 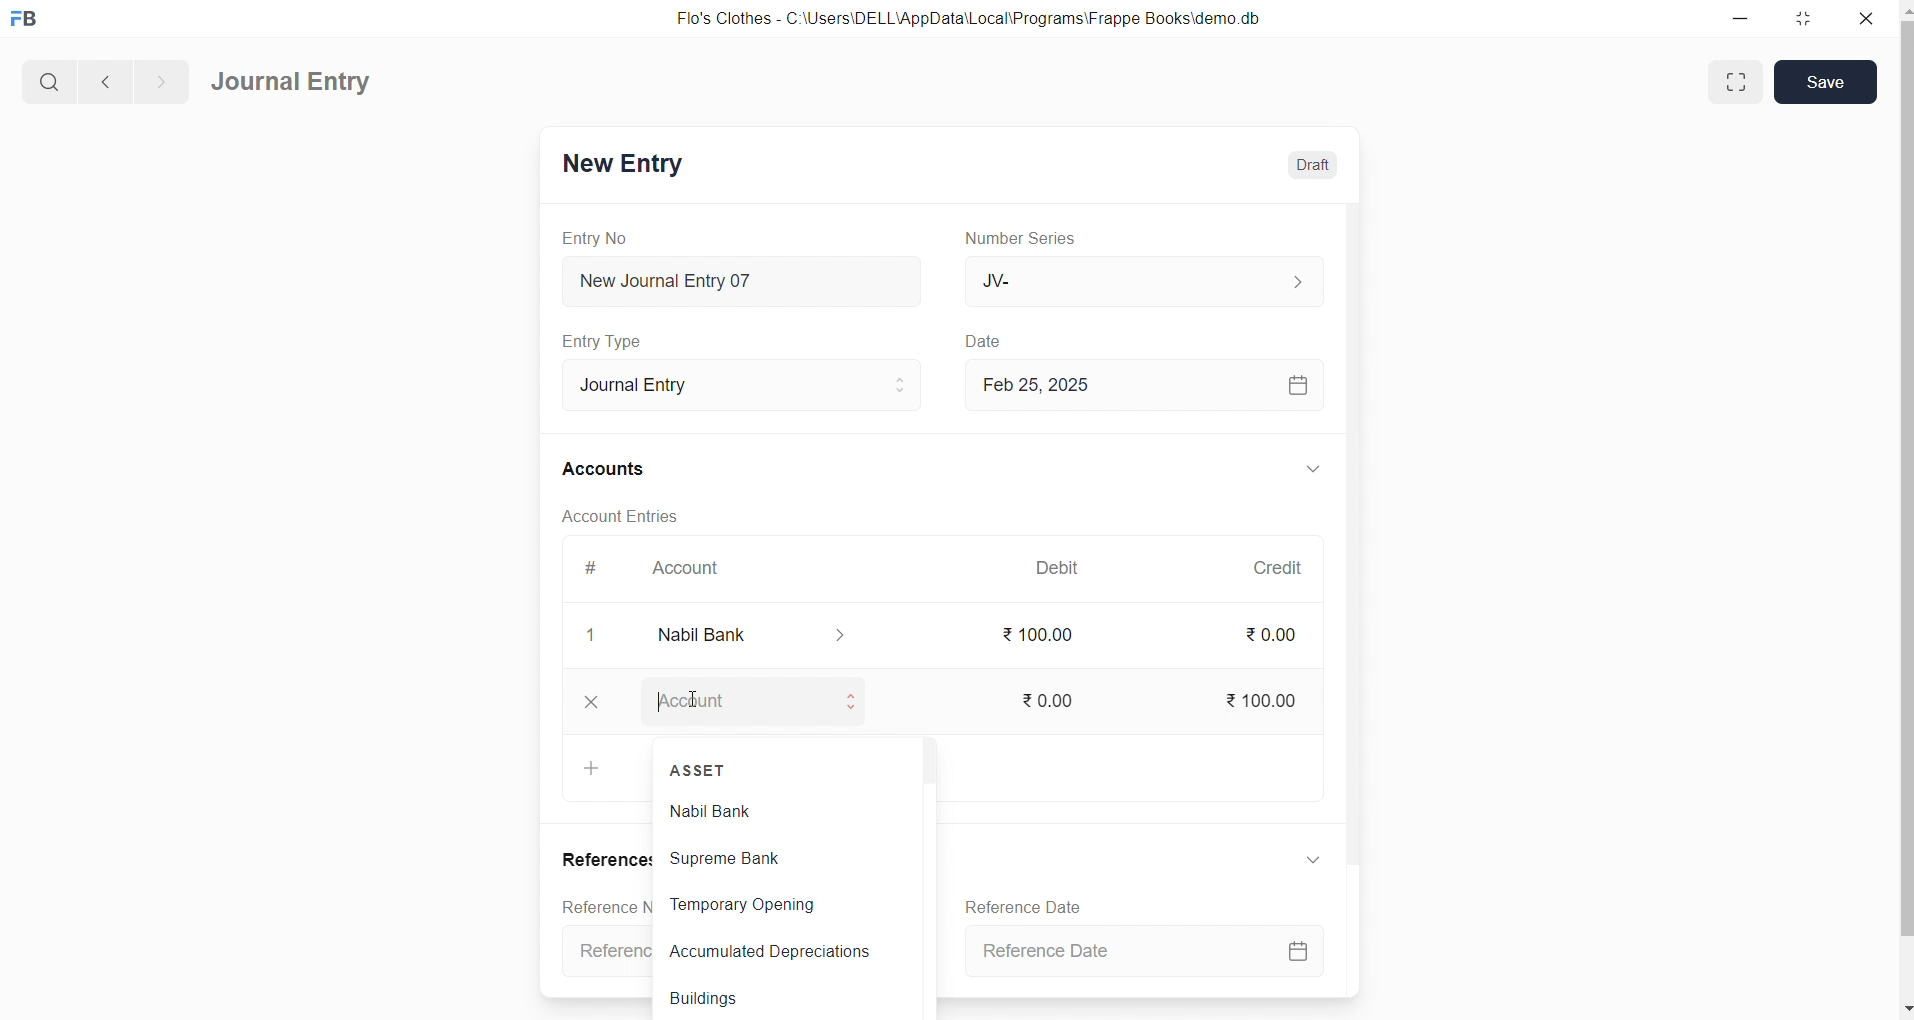 What do you see at coordinates (1362, 597) in the screenshot?
I see `vertical scroll bar` at bounding box center [1362, 597].